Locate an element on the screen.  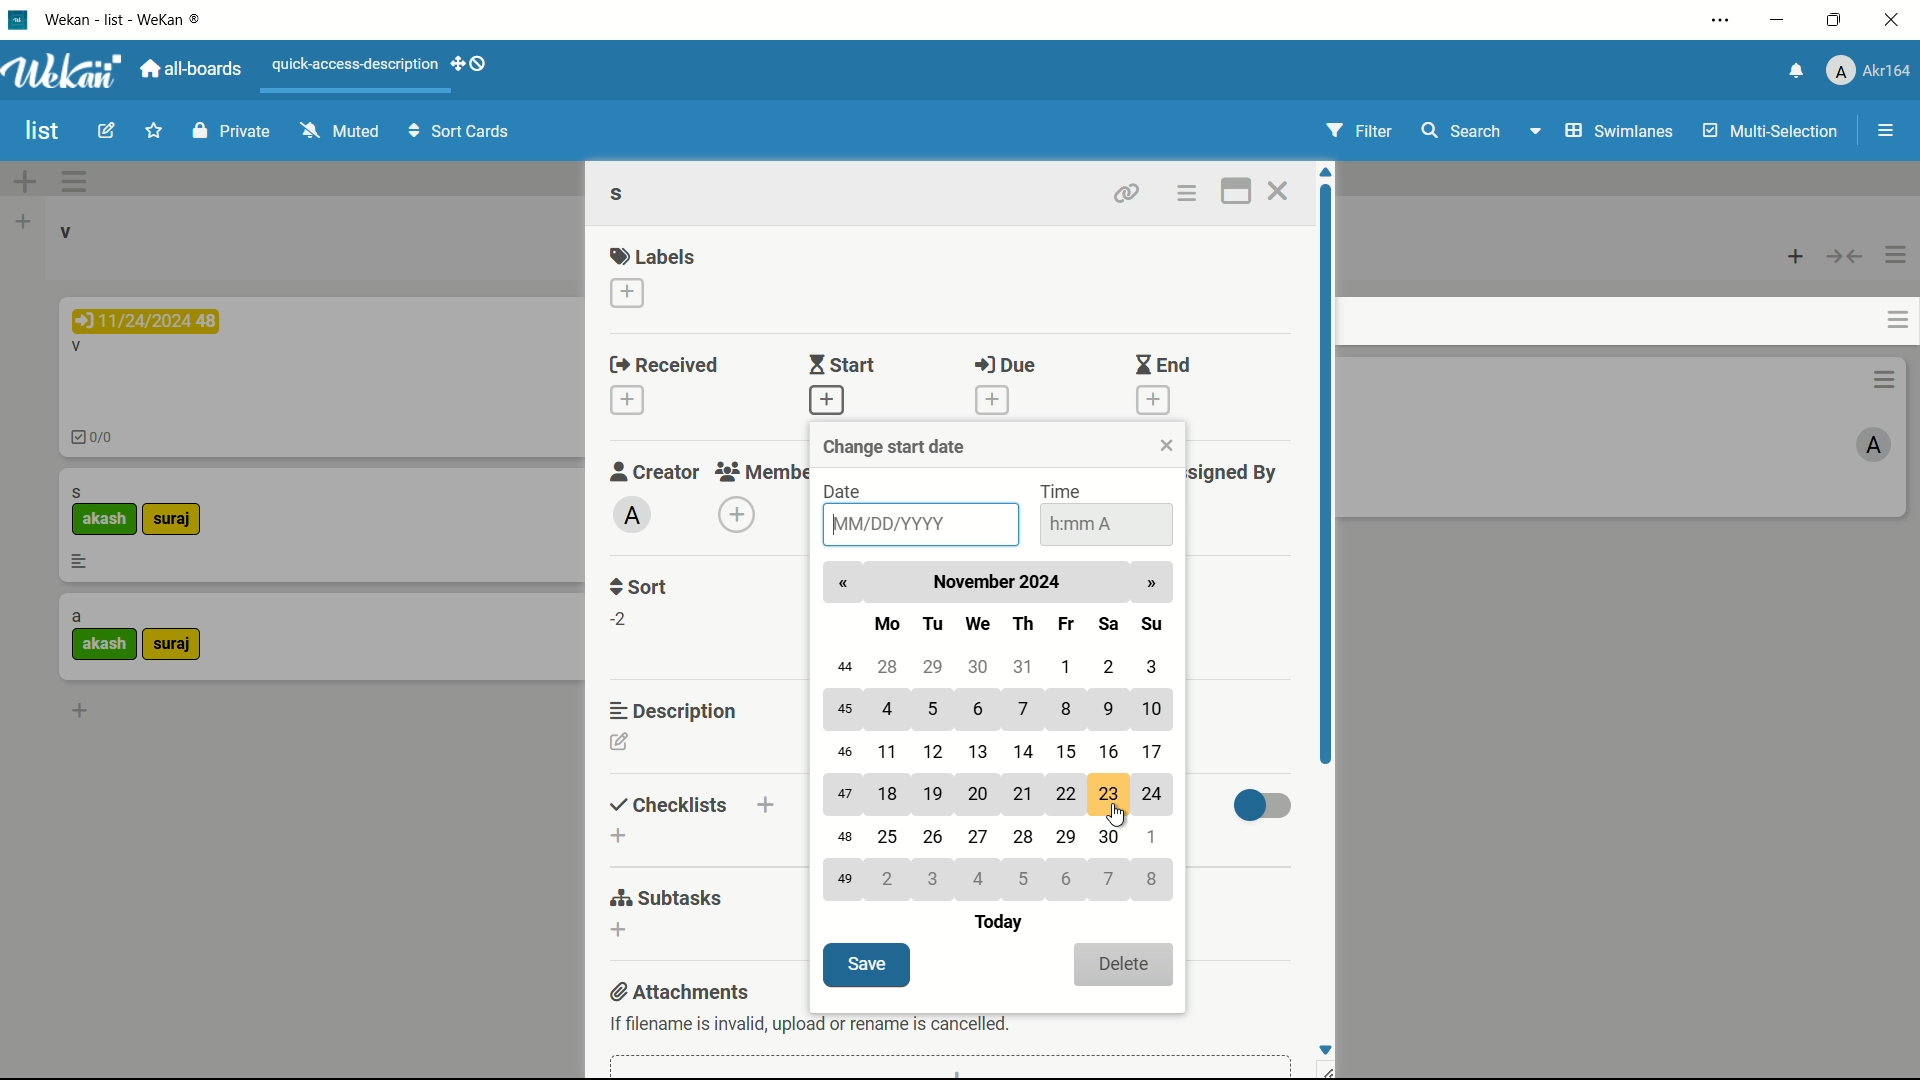
list name is located at coordinates (64, 232).